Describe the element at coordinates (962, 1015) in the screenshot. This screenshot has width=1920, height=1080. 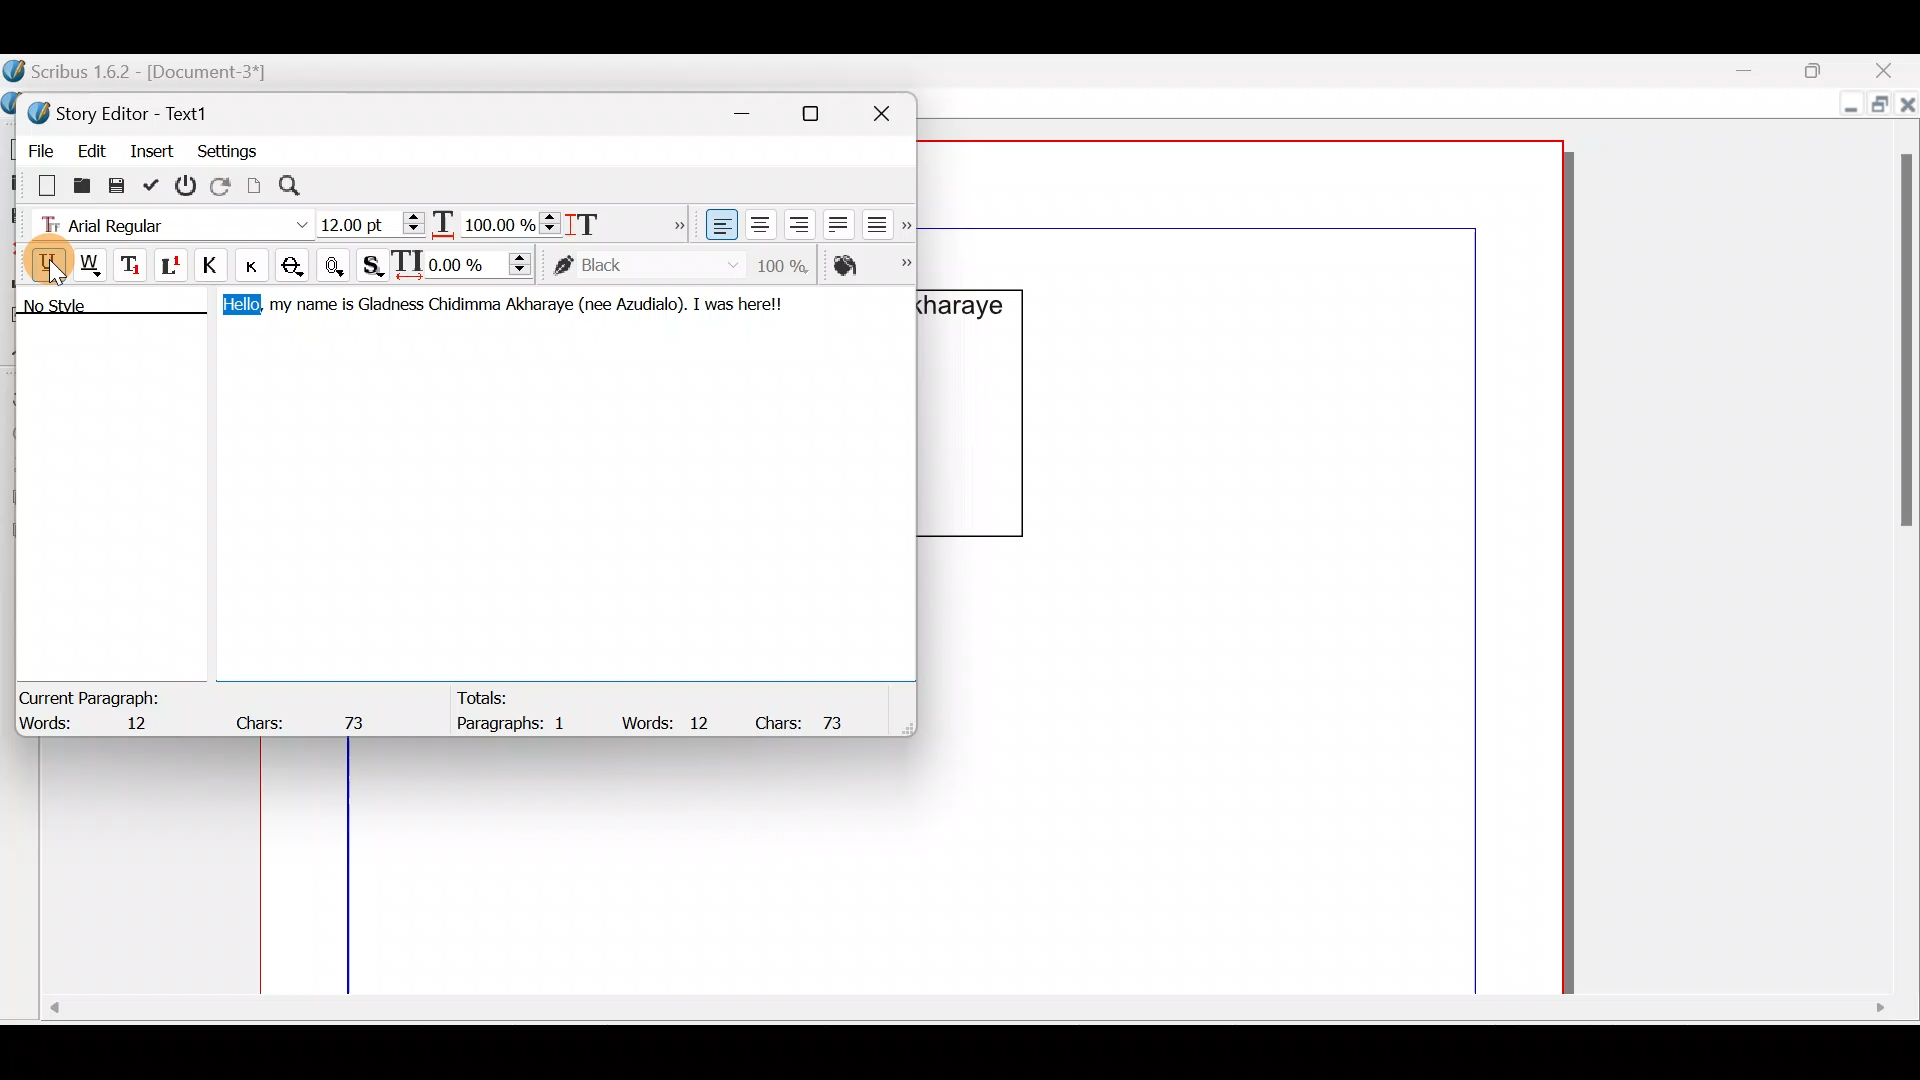
I see `Scroll bar` at that location.